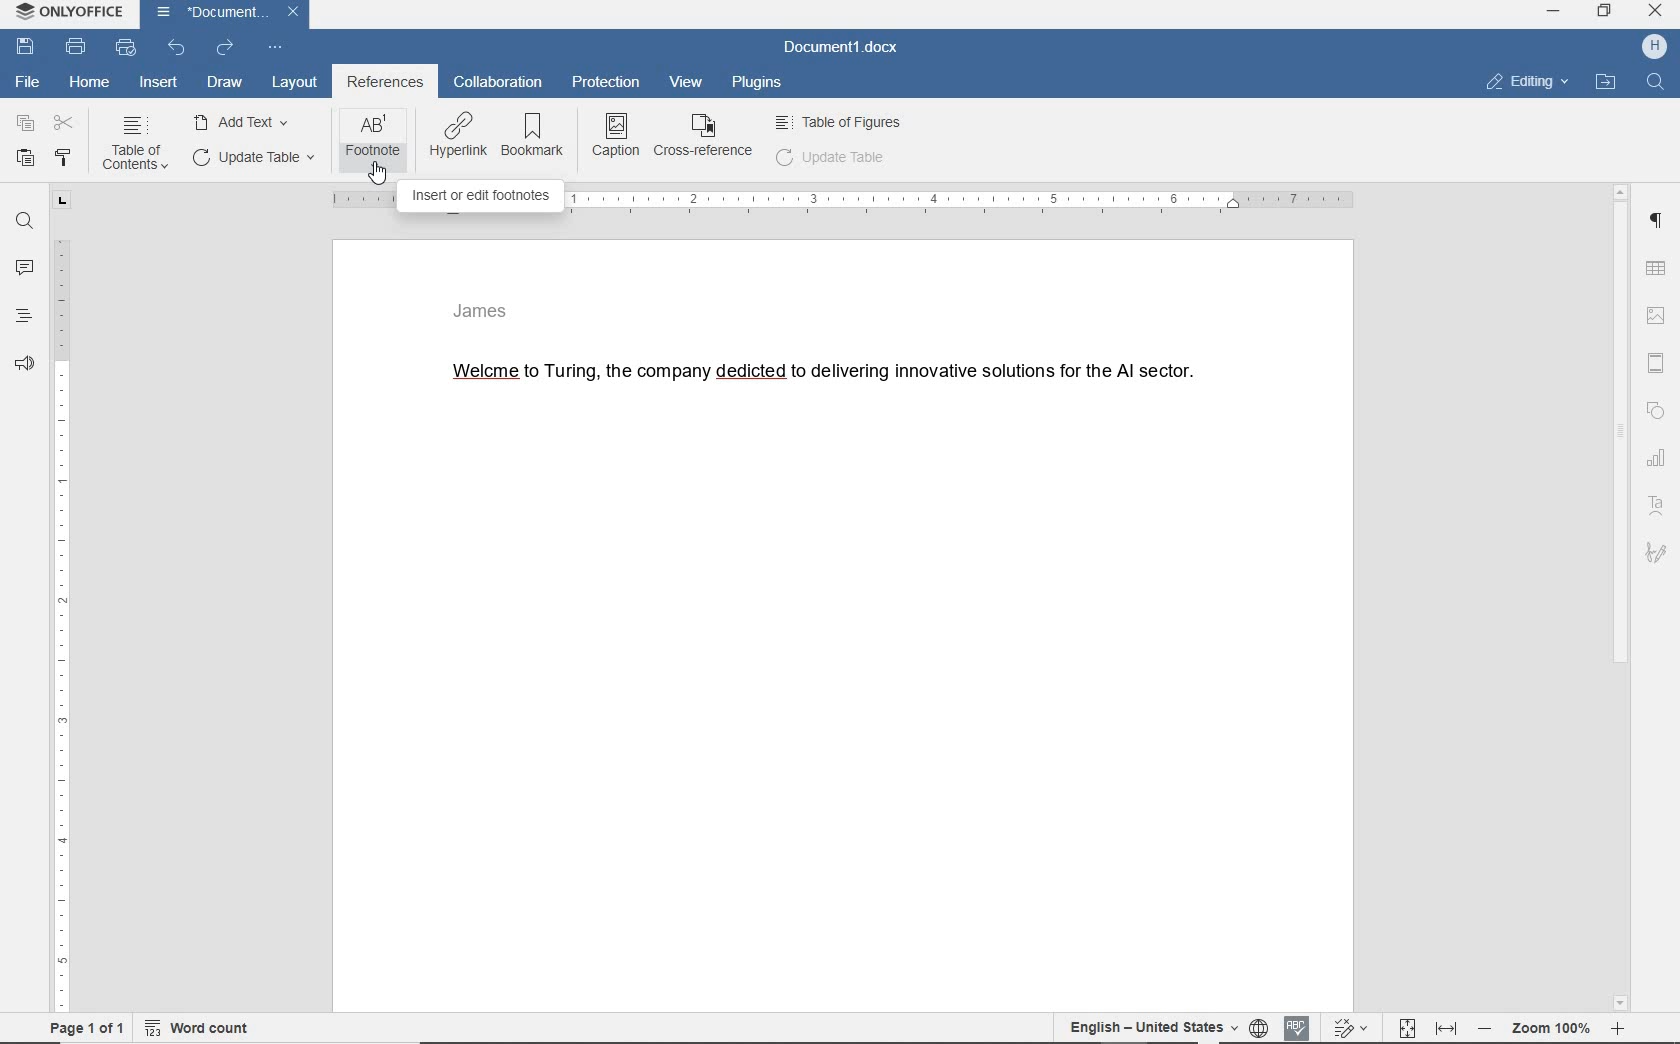 The height and width of the screenshot is (1044, 1680). I want to click on fit to width, so click(1450, 1030).